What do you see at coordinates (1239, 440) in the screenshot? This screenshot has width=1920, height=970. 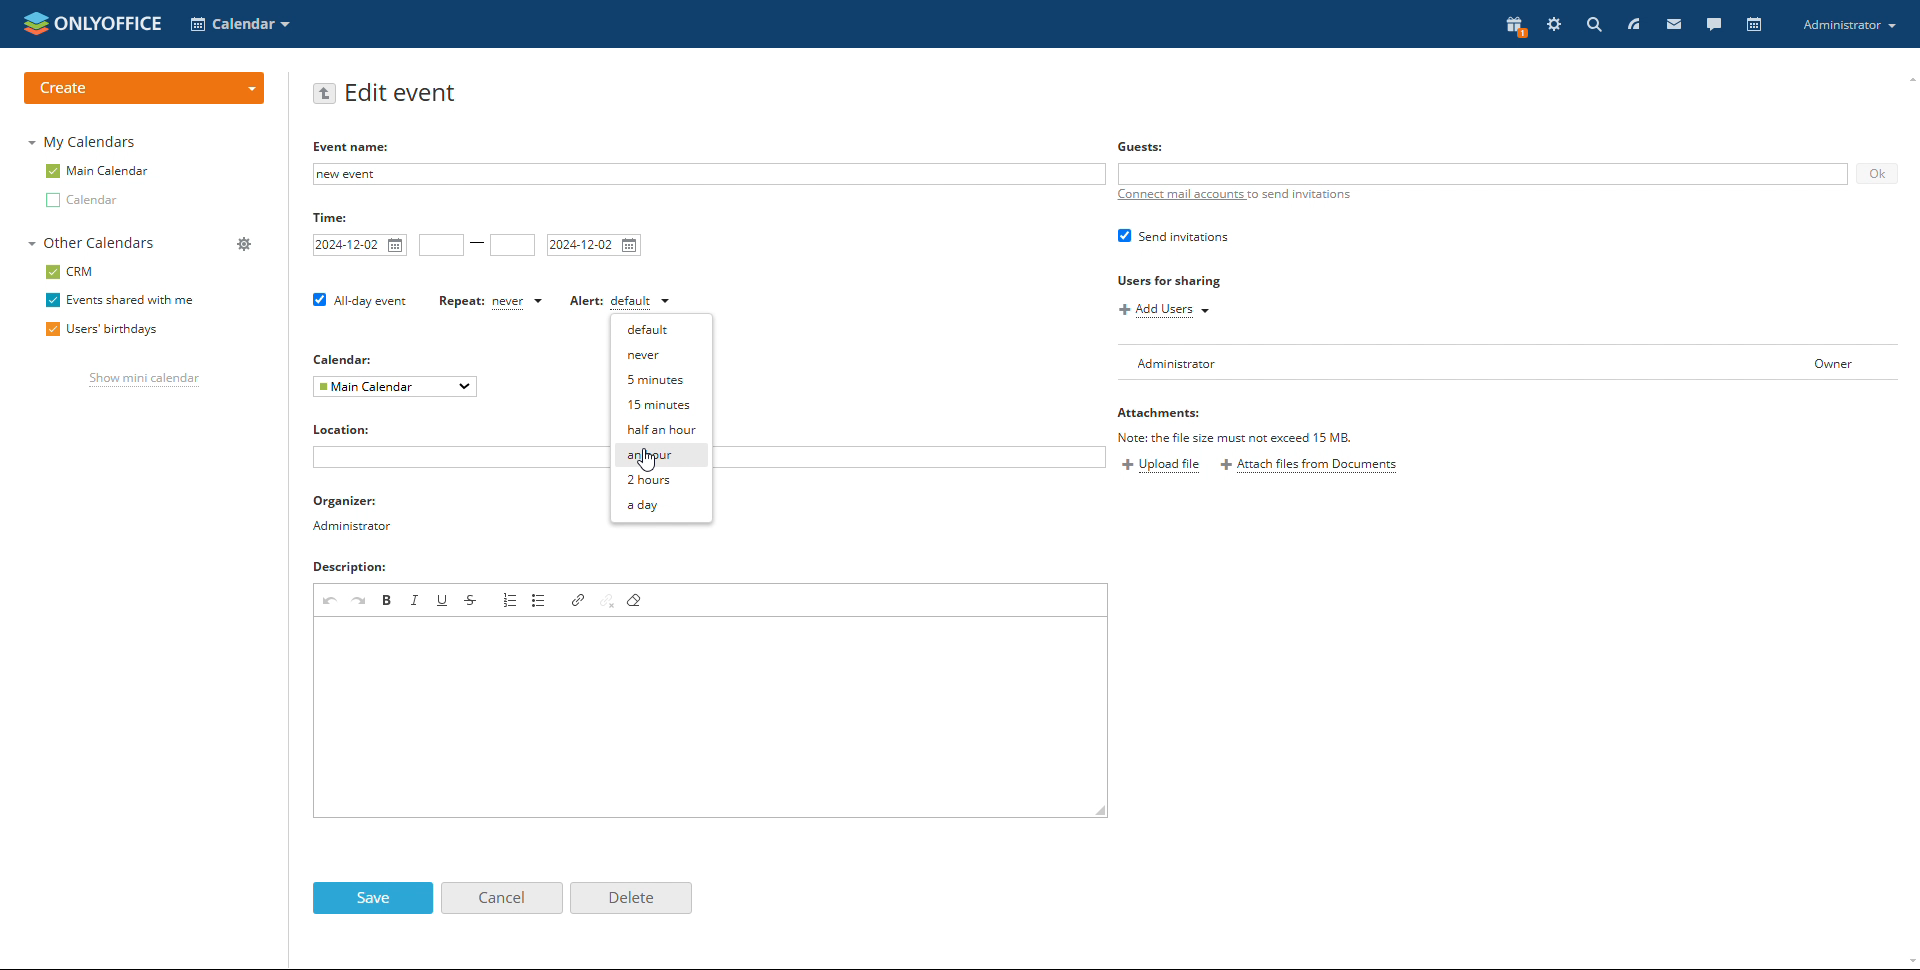 I see `file must not exceed 15MB TEXT` at bounding box center [1239, 440].